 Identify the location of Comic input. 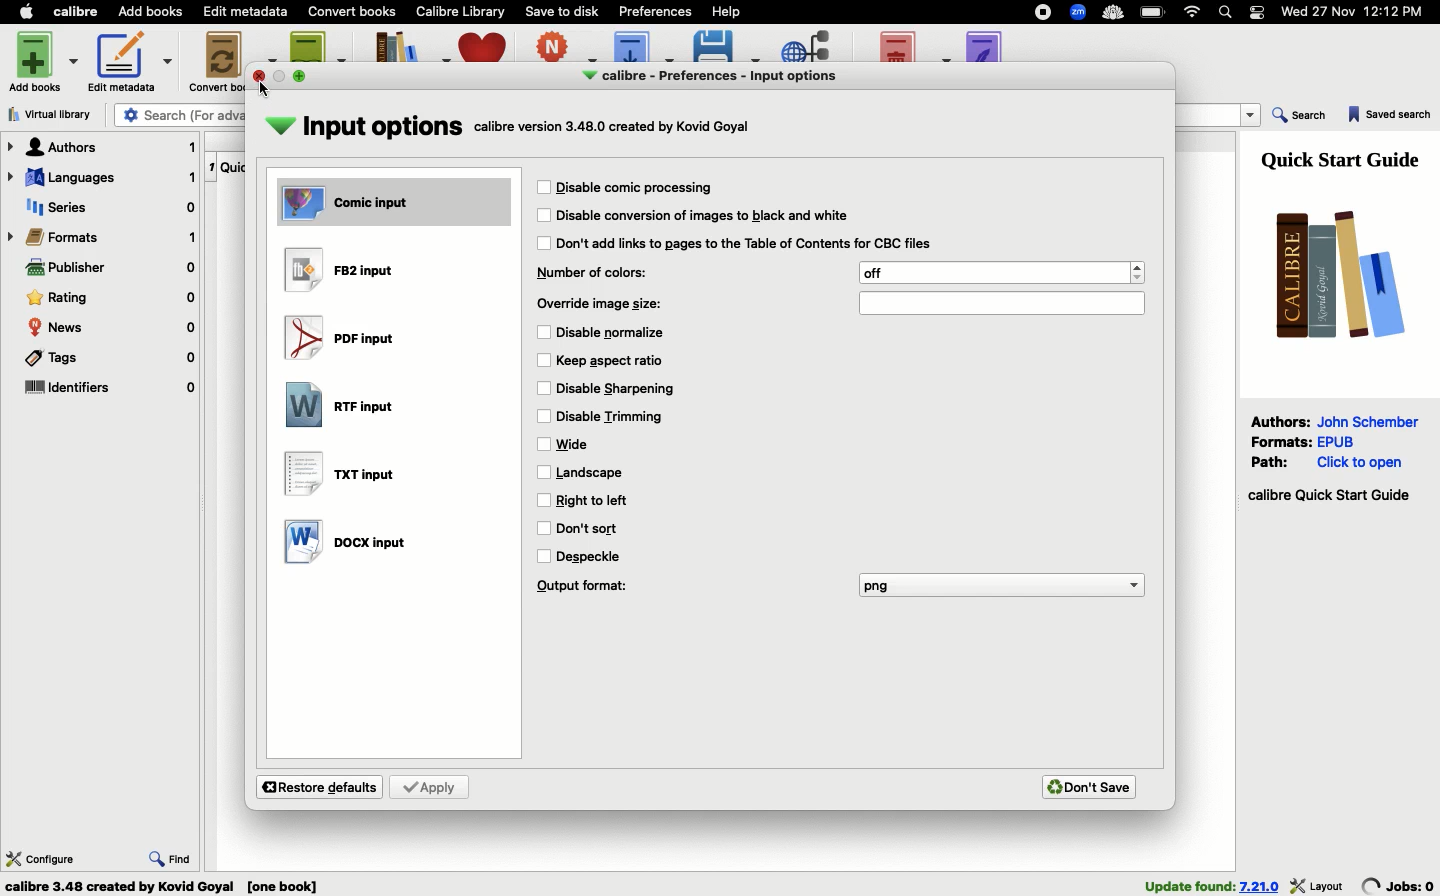
(397, 203).